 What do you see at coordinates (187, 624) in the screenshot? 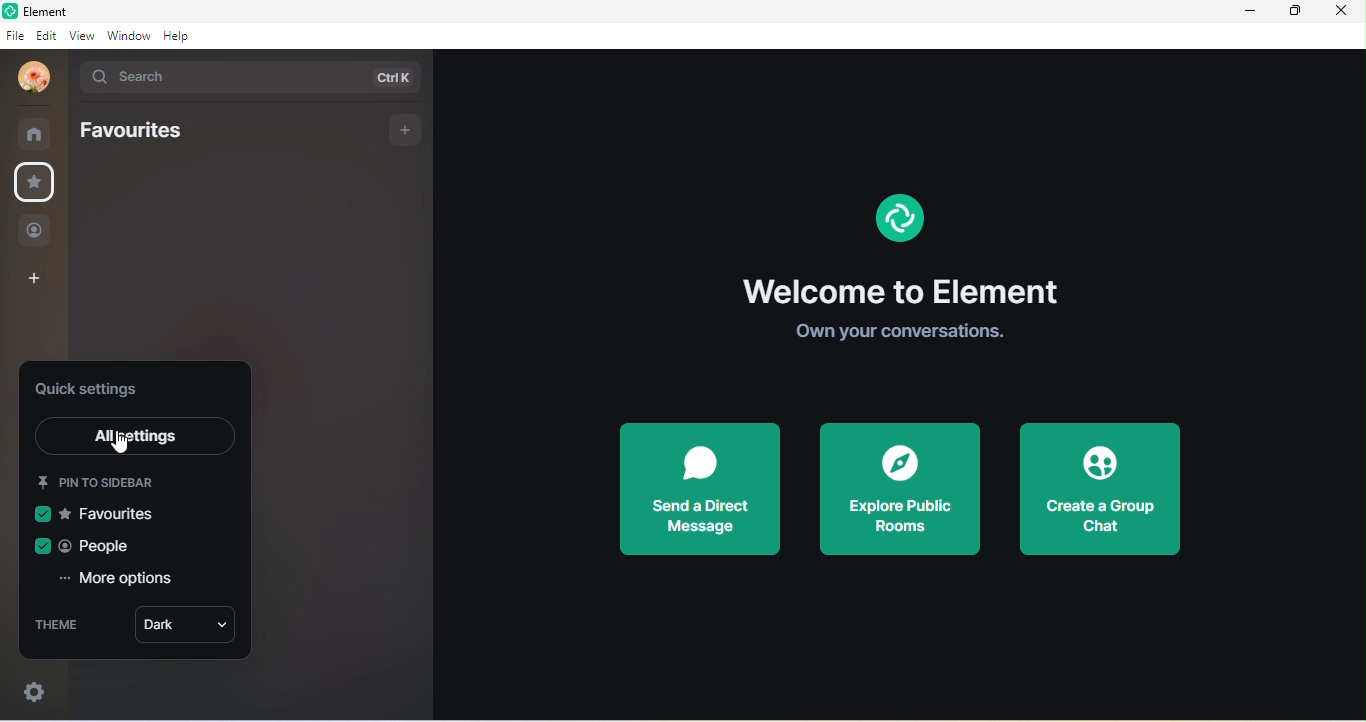
I see `dark` at bounding box center [187, 624].